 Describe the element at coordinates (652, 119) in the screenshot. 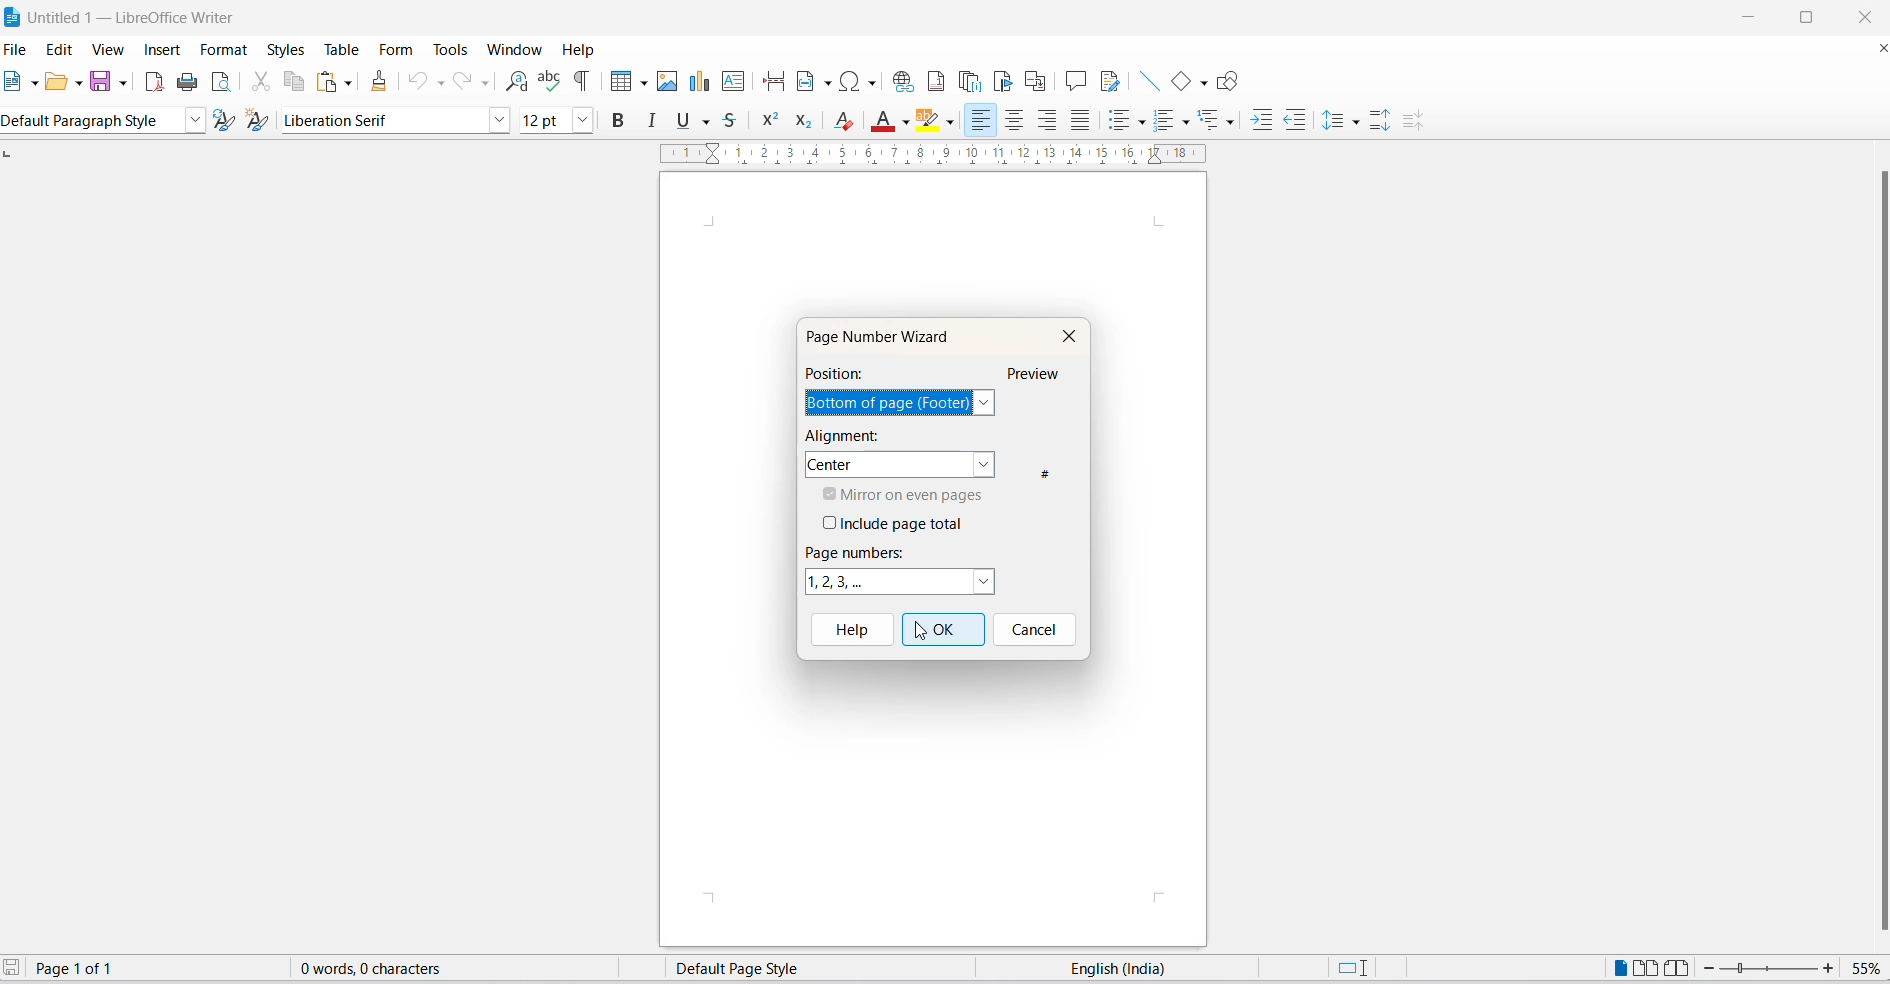

I see `italic` at that location.